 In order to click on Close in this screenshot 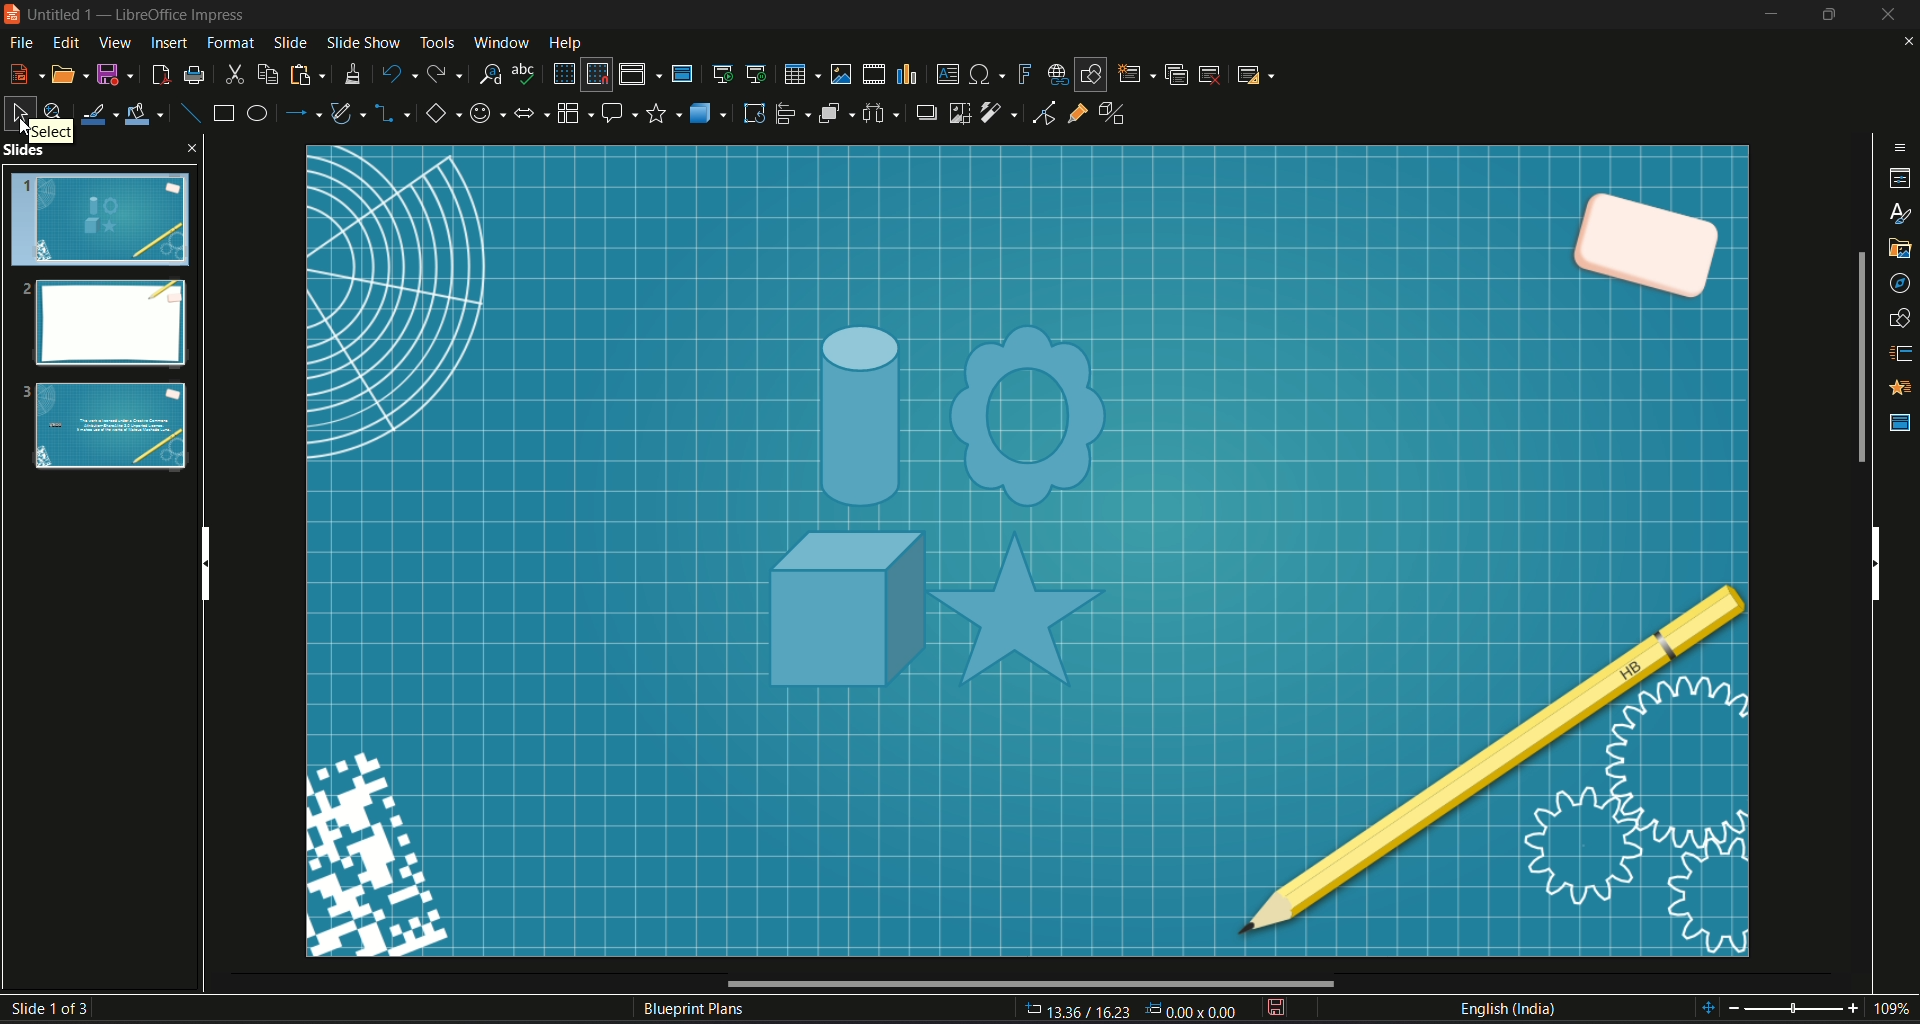, I will do `click(1890, 14)`.